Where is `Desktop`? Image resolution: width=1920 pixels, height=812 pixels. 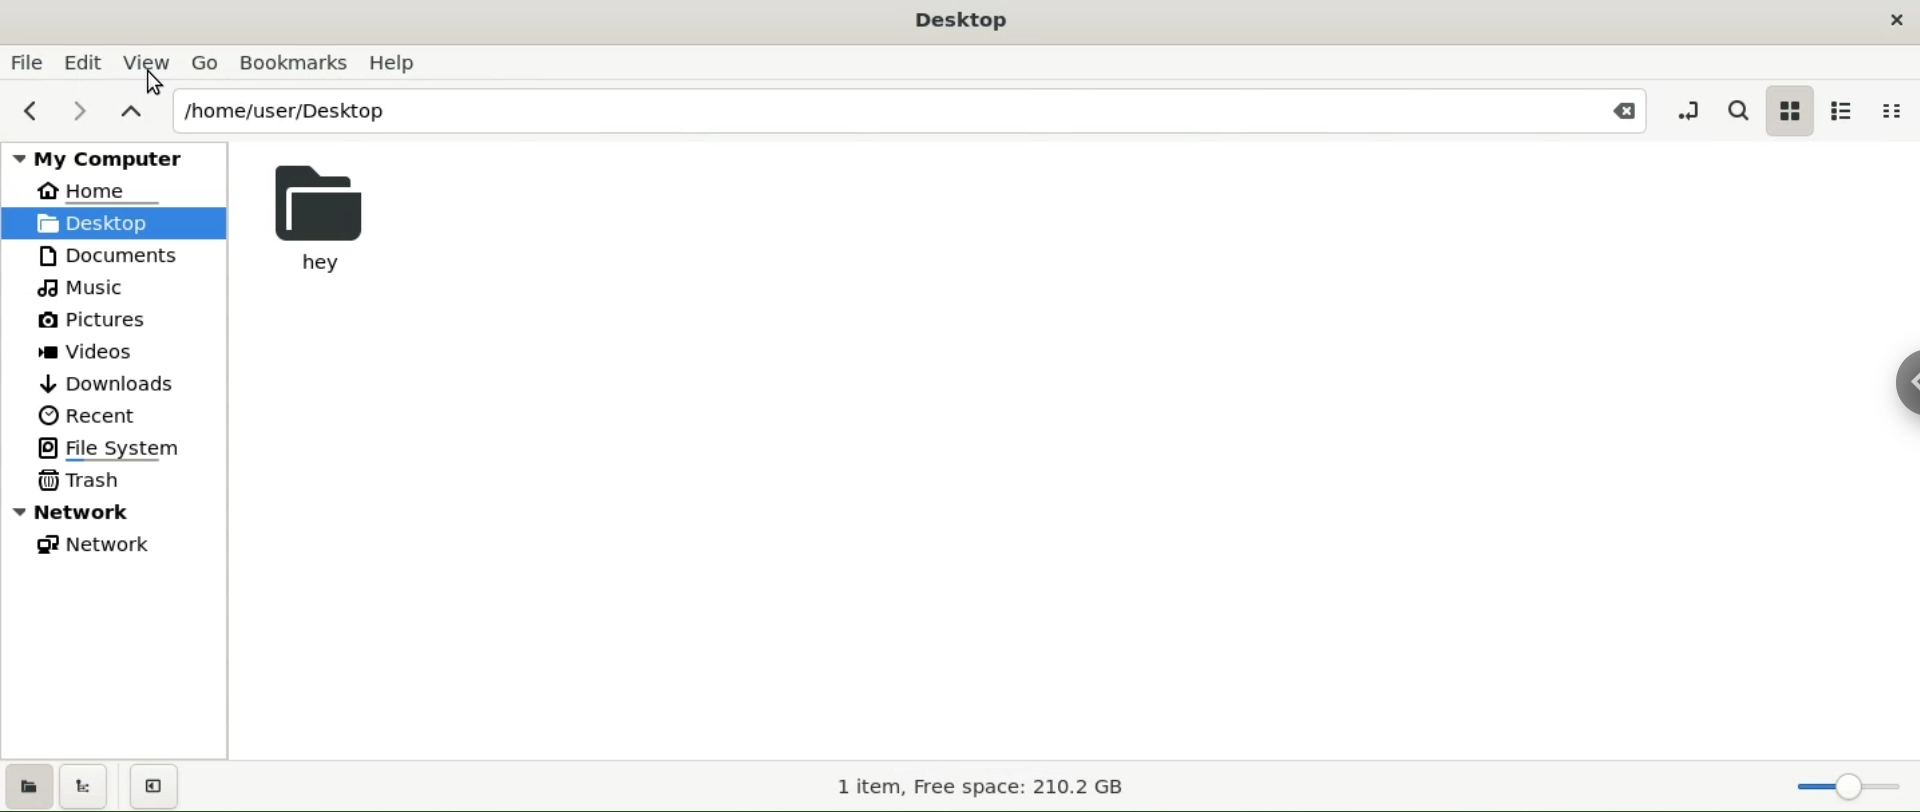
Desktop is located at coordinates (962, 20).